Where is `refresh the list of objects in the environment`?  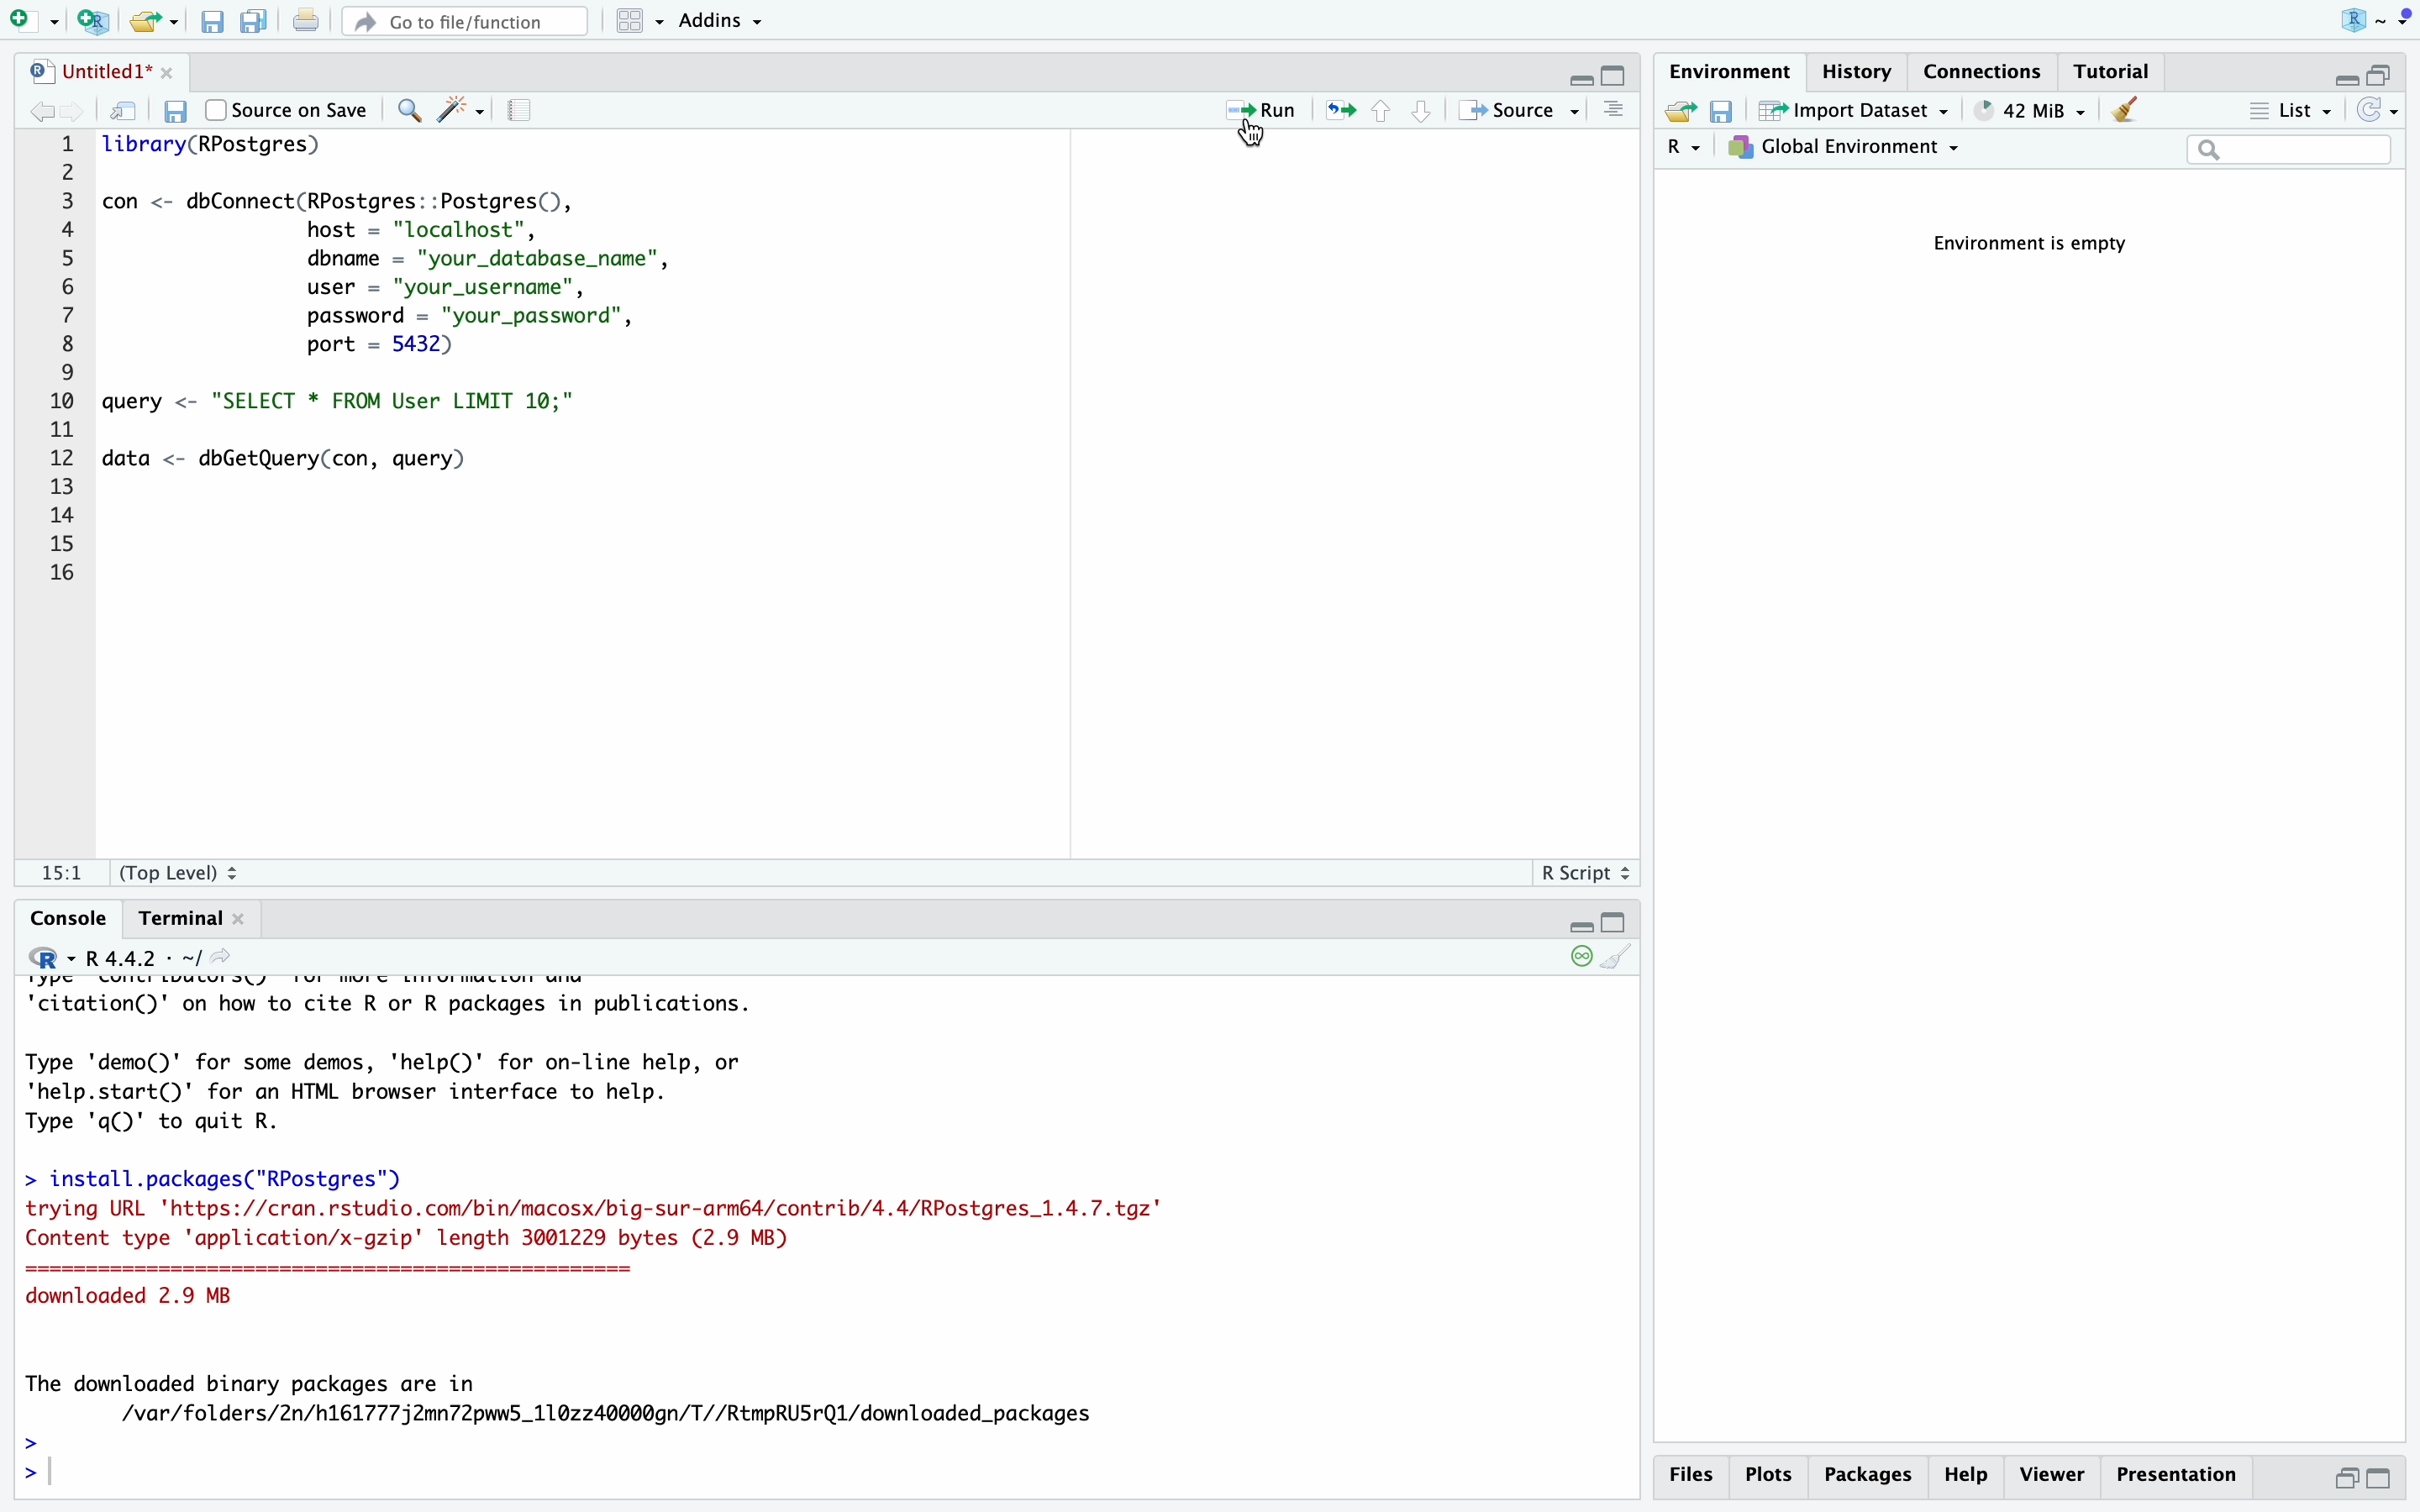
refresh the list of objects in the environment is located at coordinates (2381, 114).